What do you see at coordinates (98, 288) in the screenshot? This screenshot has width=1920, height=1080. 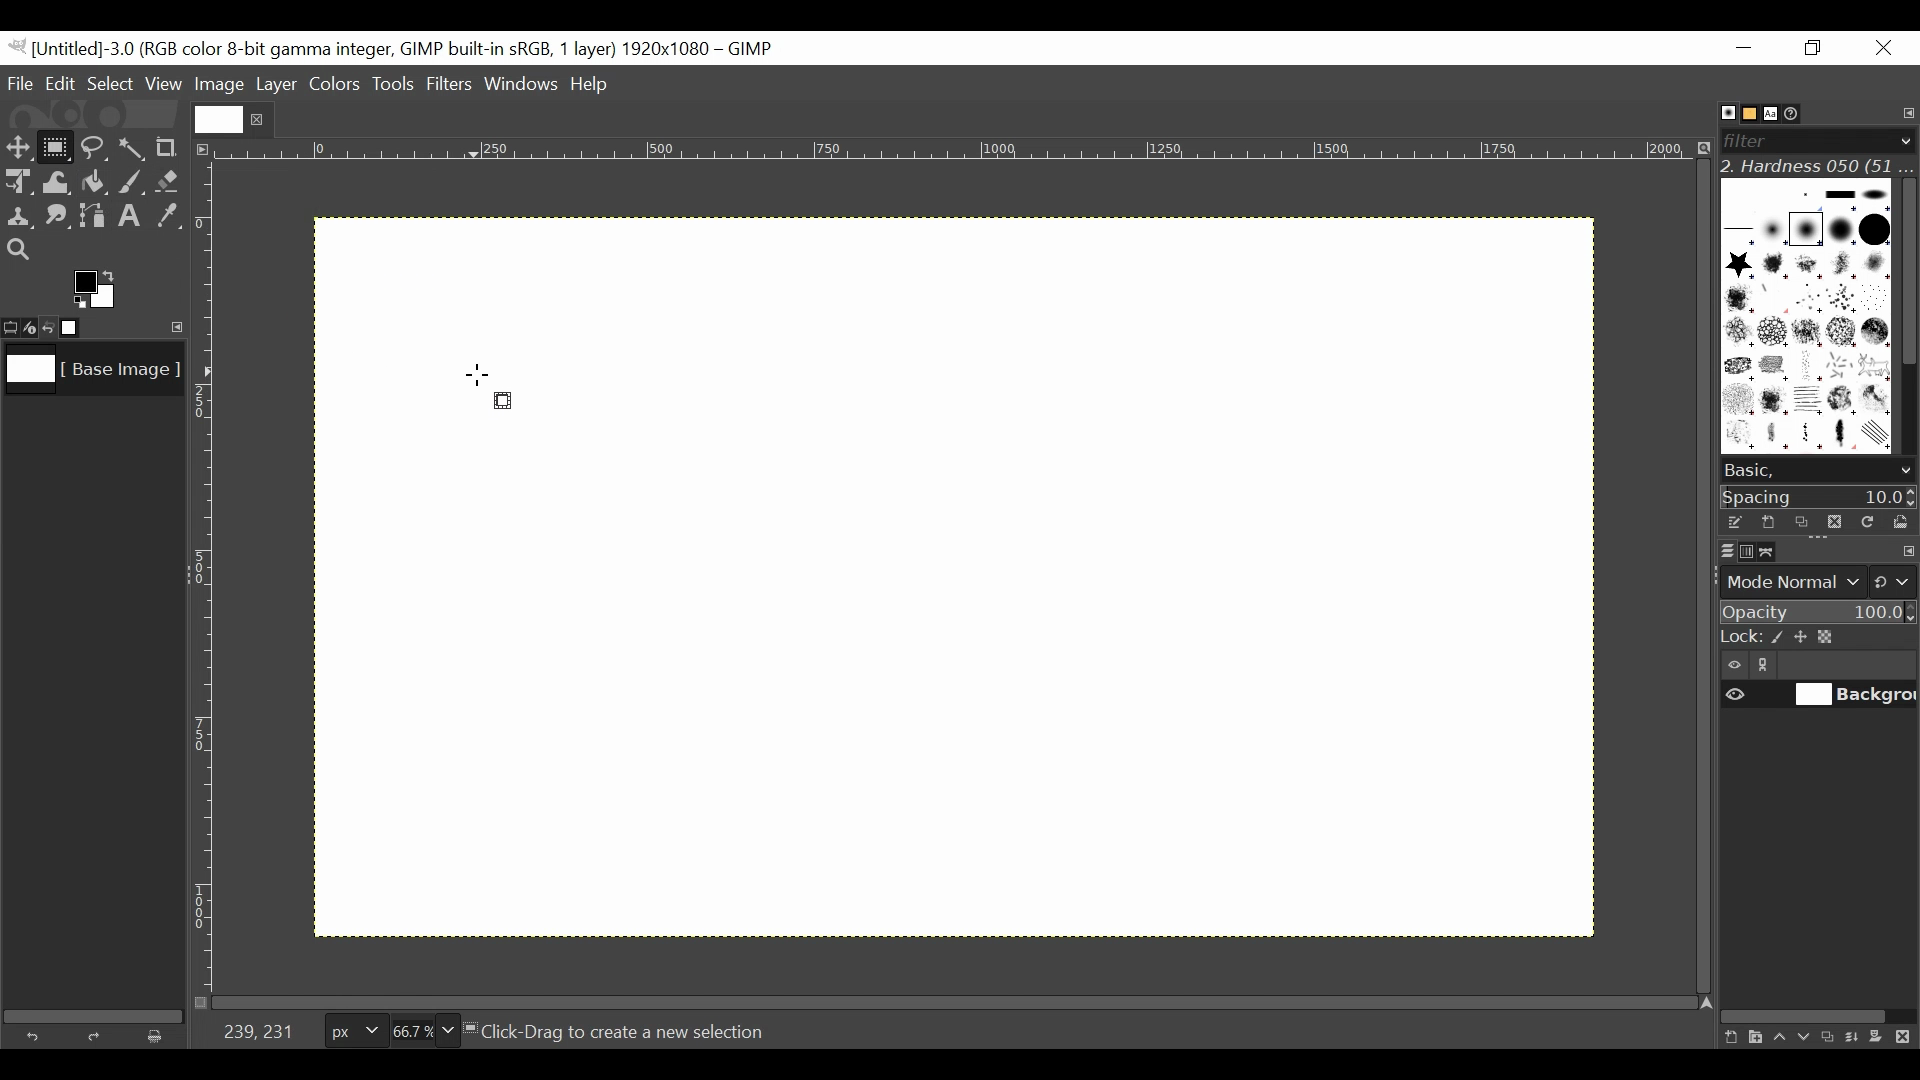 I see `Active background color` at bounding box center [98, 288].